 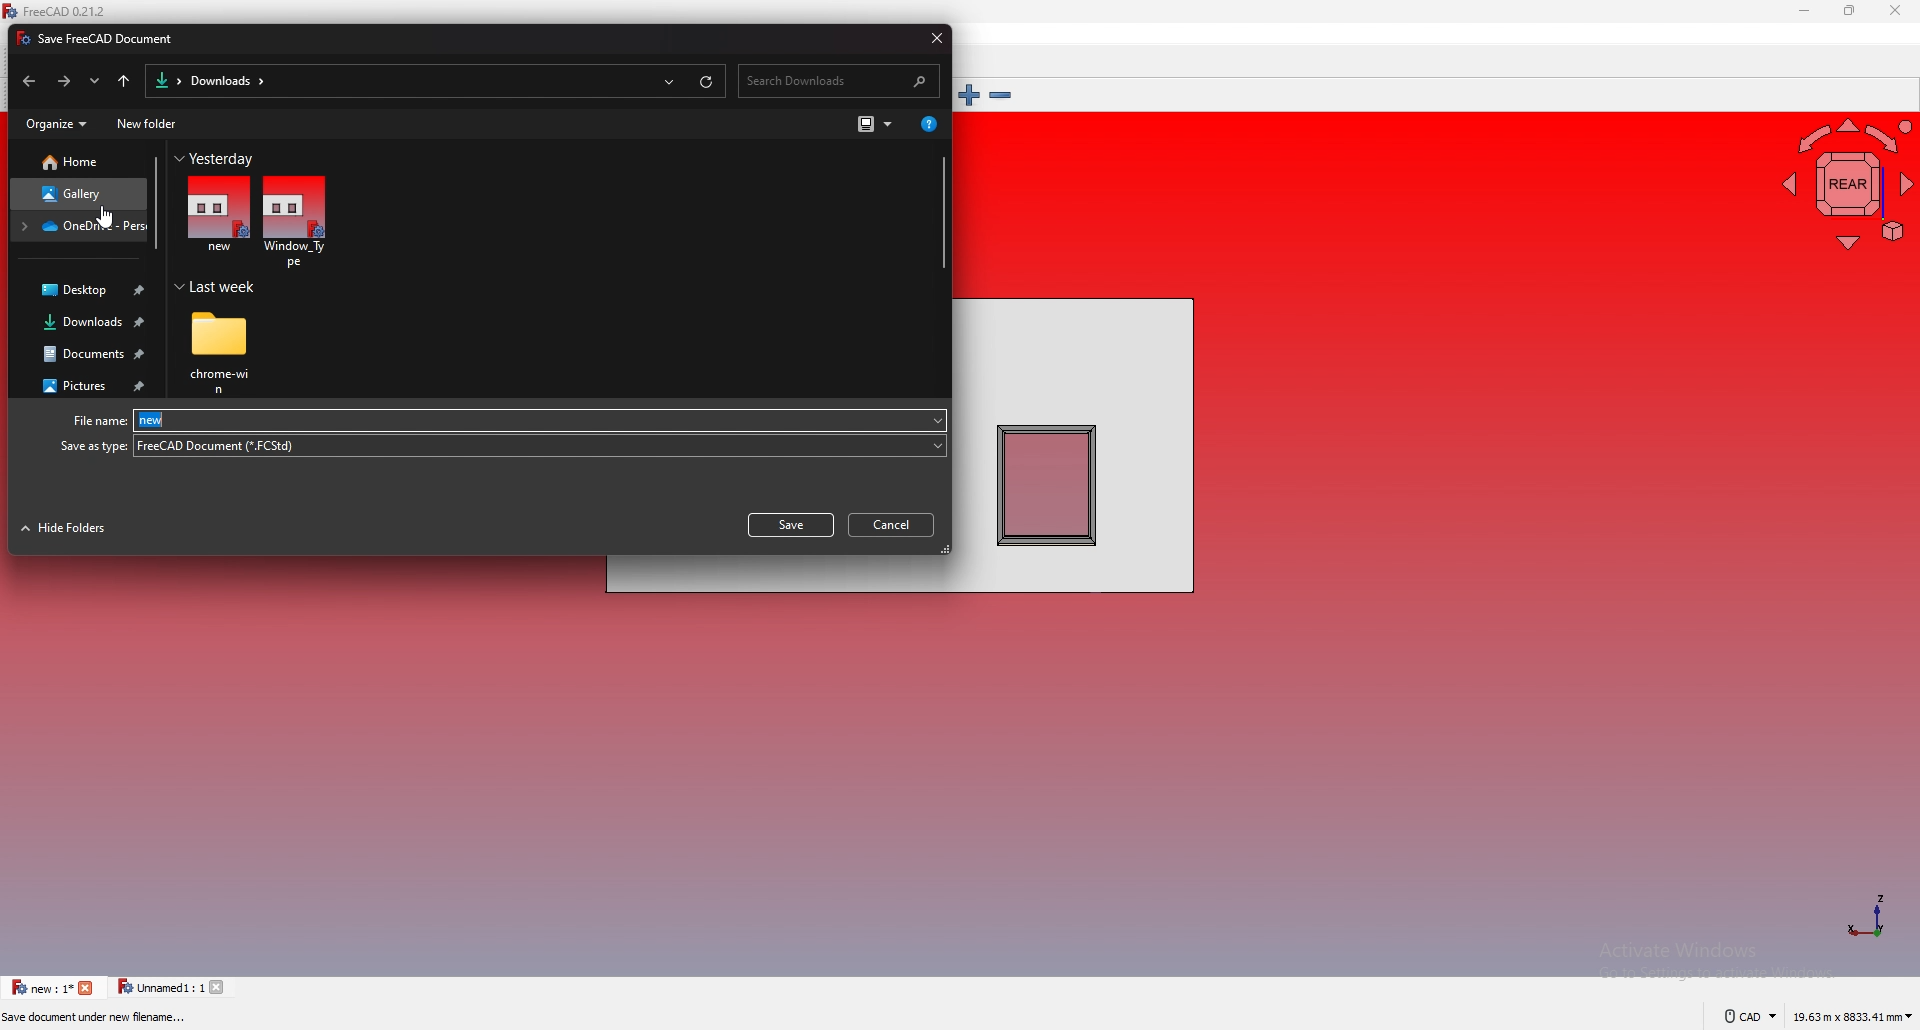 What do you see at coordinates (230, 1018) in the screenshot?
I see `Preselected: Window_Type.Wall.Edge4 (5000.000000 mm, 0.000000 mm, 2895.591309 mm)` at bounding box center [230, 1018].